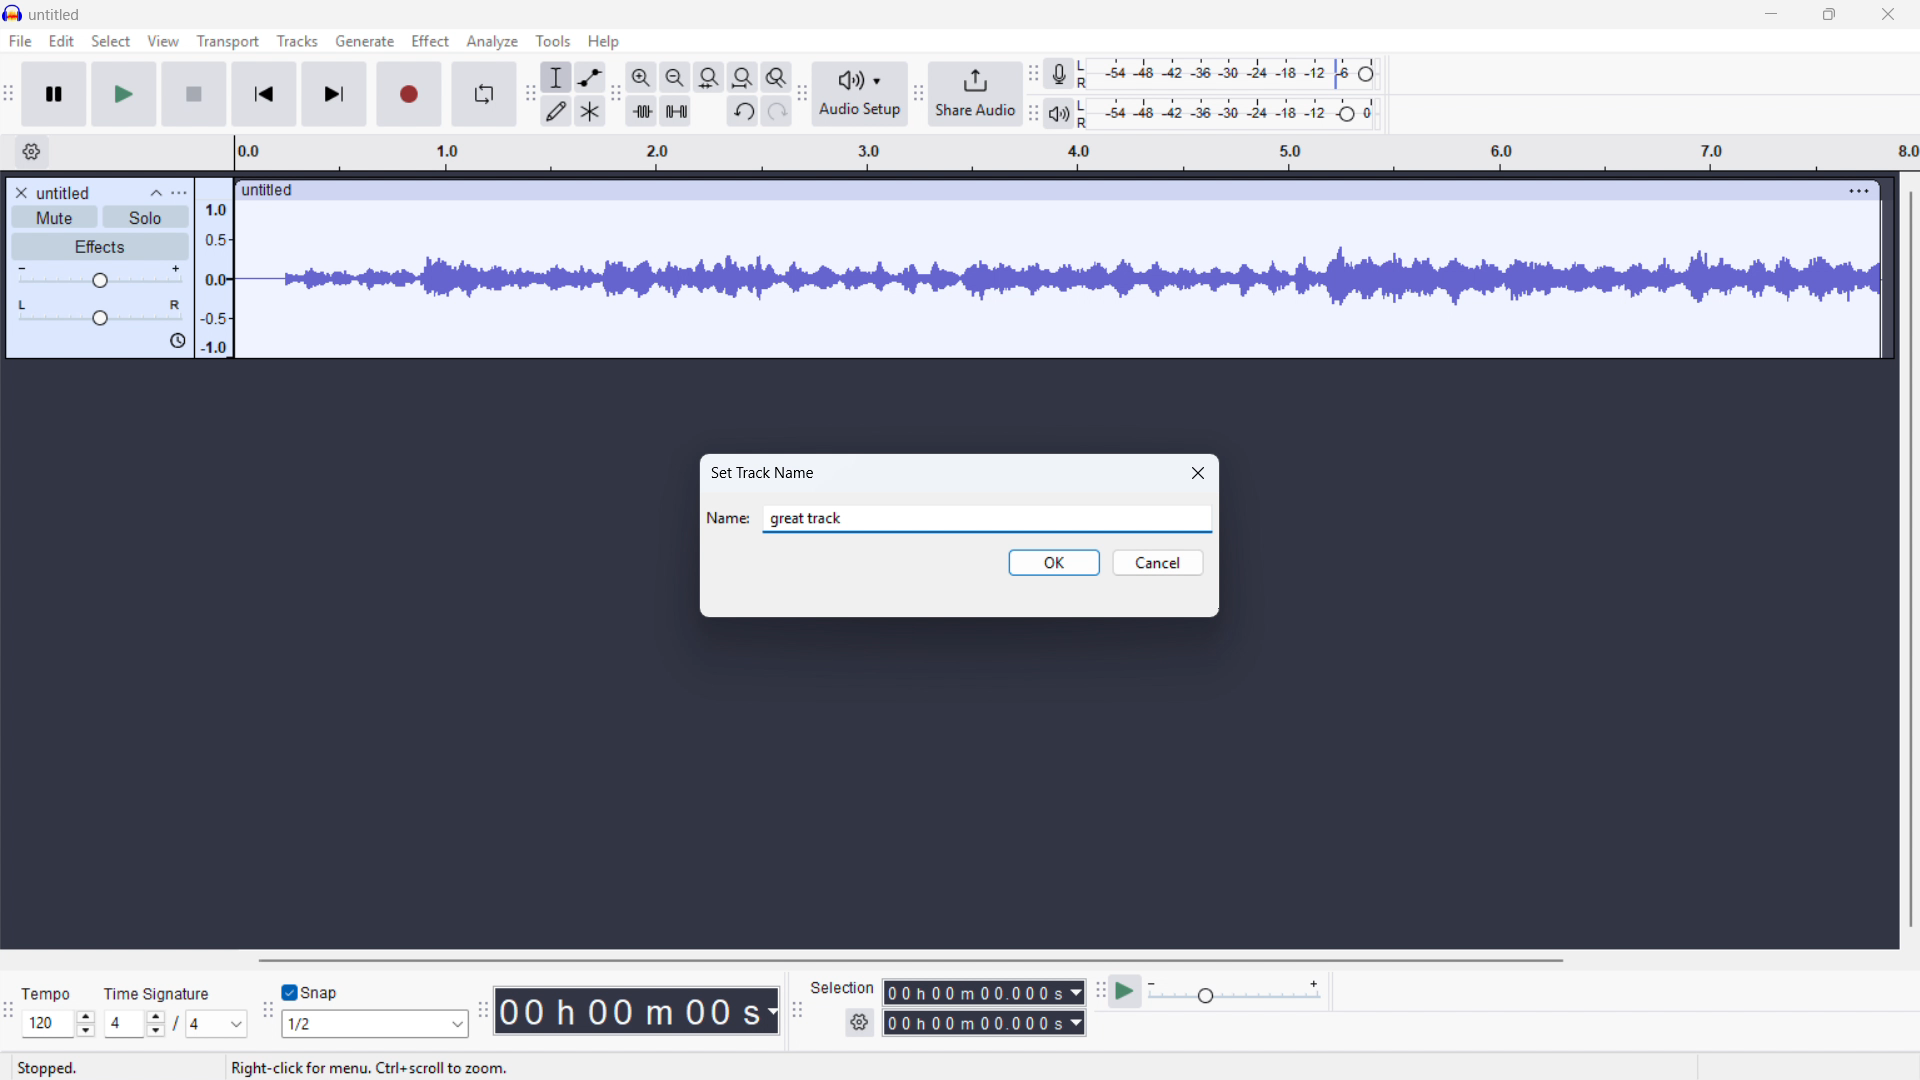 This screenshot has width=1920, height=1080. Describe the element at coordinates (112, 42) in the screenshot. I see `select ` at that location.